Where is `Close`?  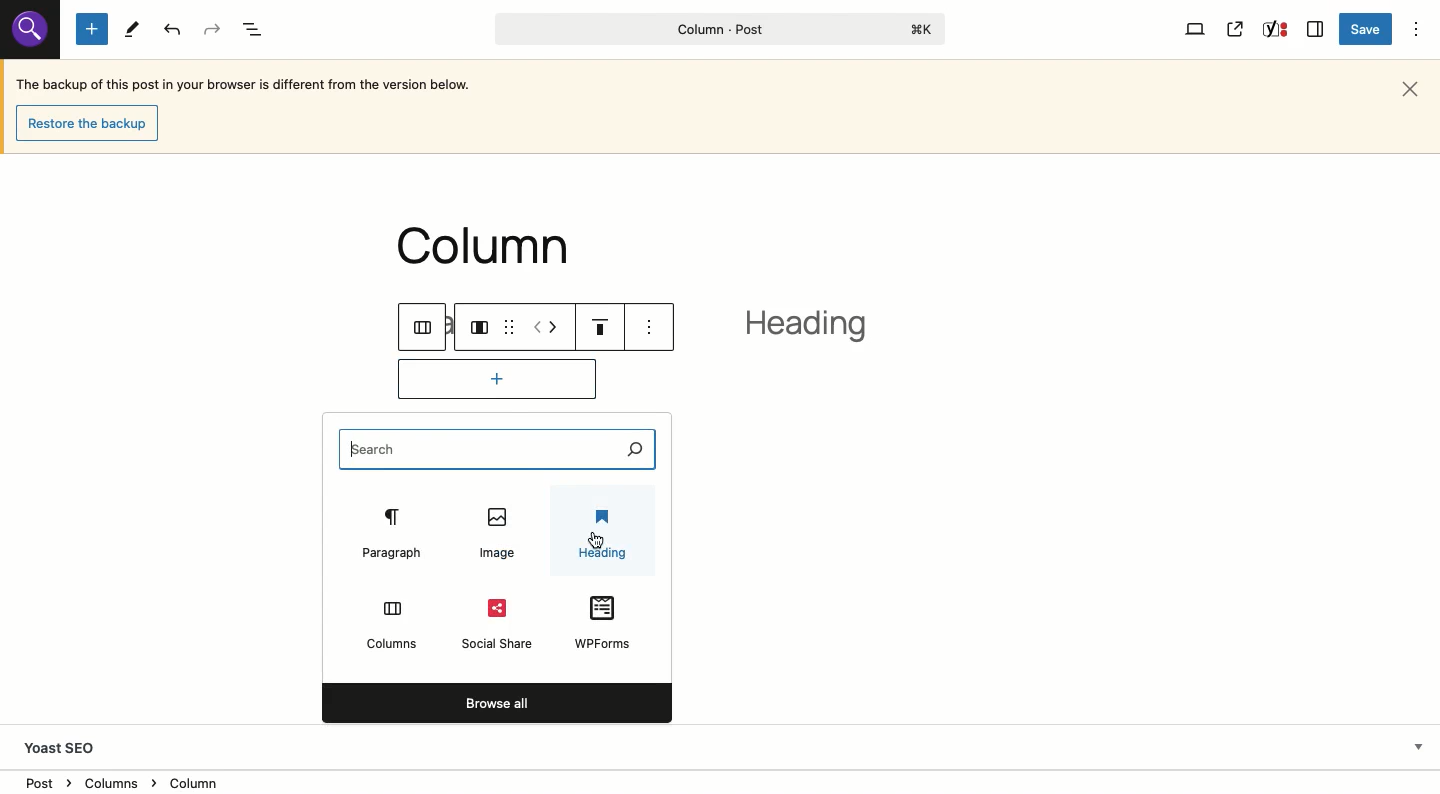 Close is located at coordinates (1414, 87).